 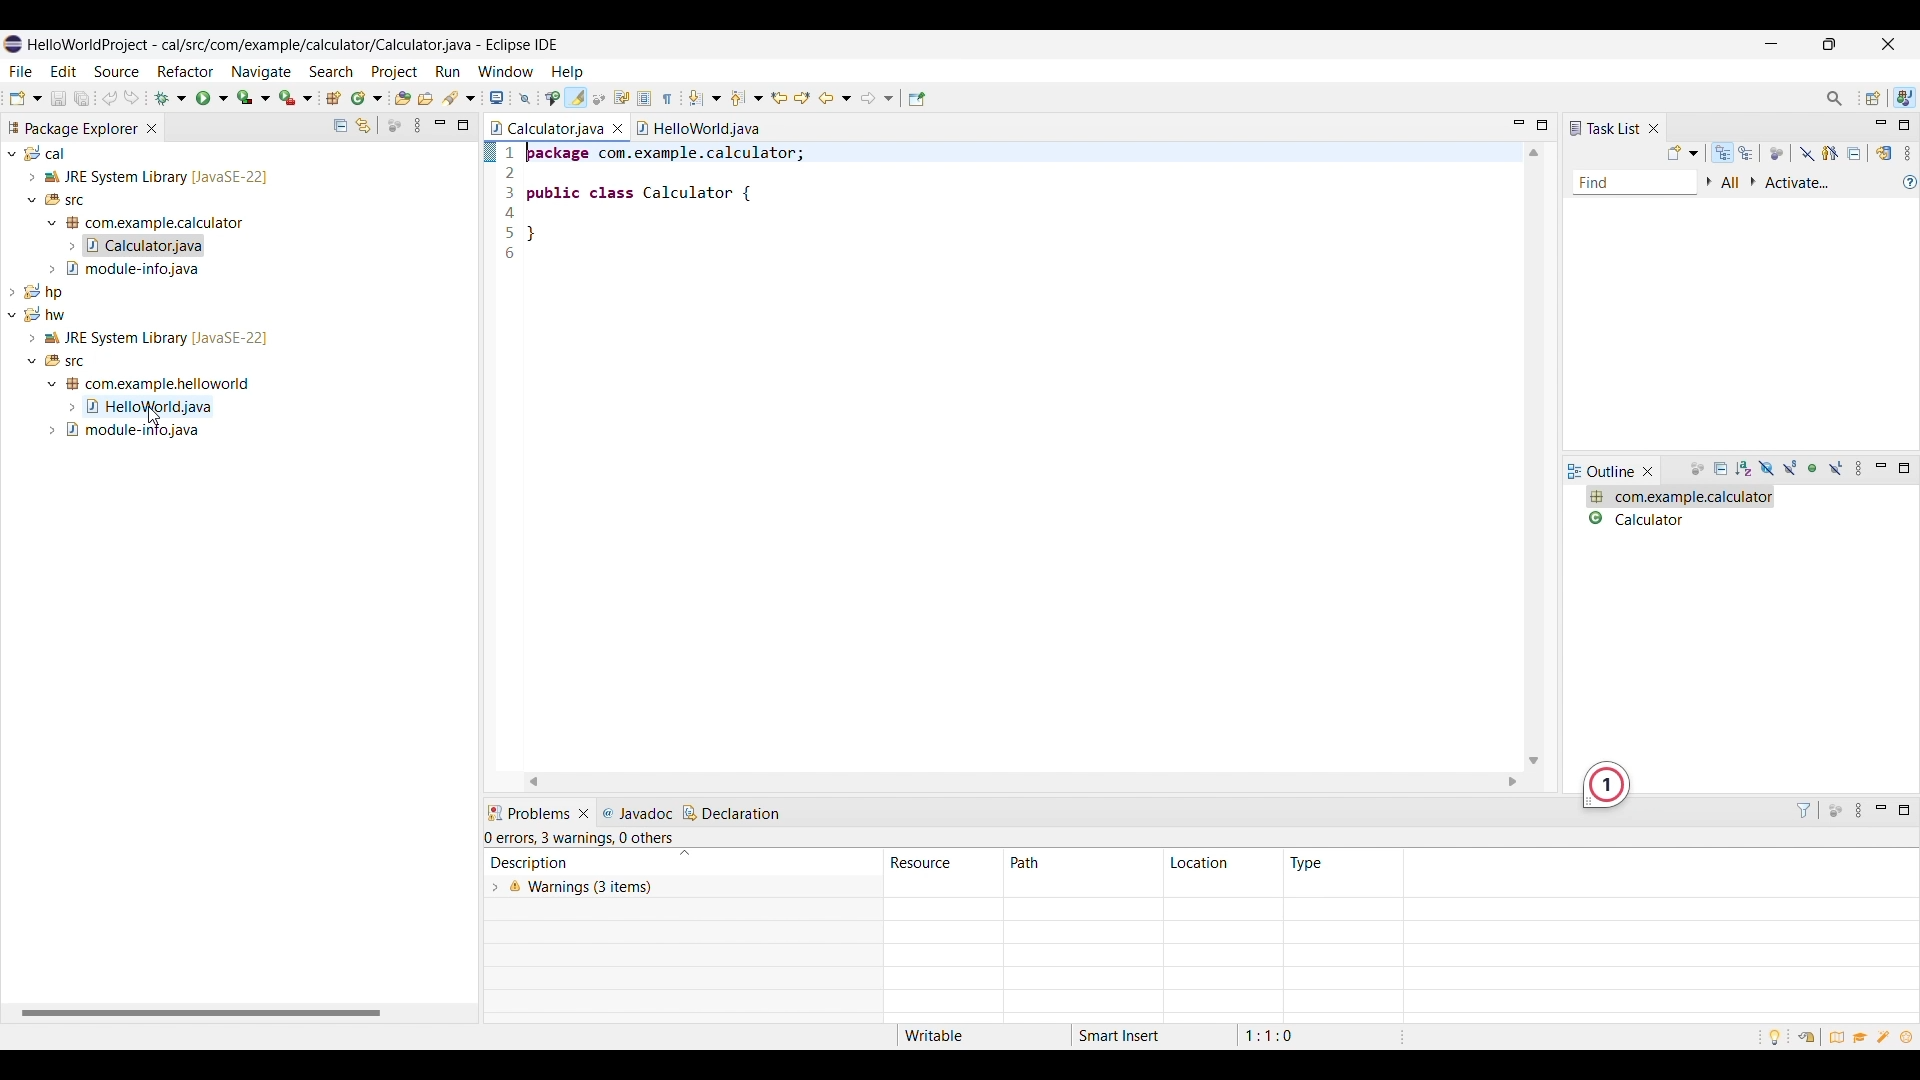 I want to click on Current workspace , so click(x=1009, y=456).